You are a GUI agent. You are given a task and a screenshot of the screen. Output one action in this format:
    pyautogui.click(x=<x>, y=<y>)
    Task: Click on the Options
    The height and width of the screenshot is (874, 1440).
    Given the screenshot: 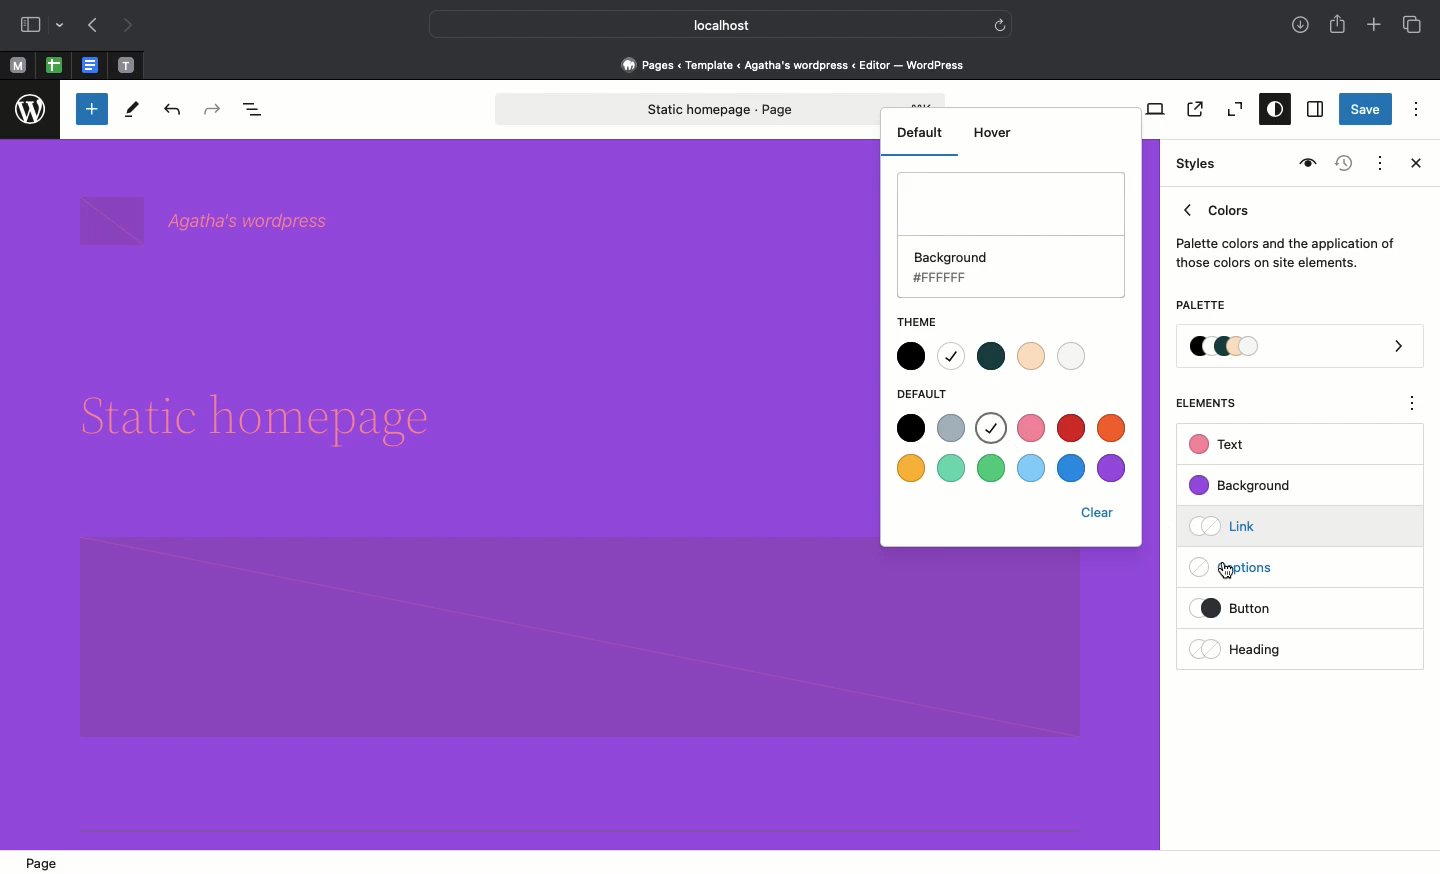 What is the action you would take?
    pyautogui.click(x=1416, y=108)
    